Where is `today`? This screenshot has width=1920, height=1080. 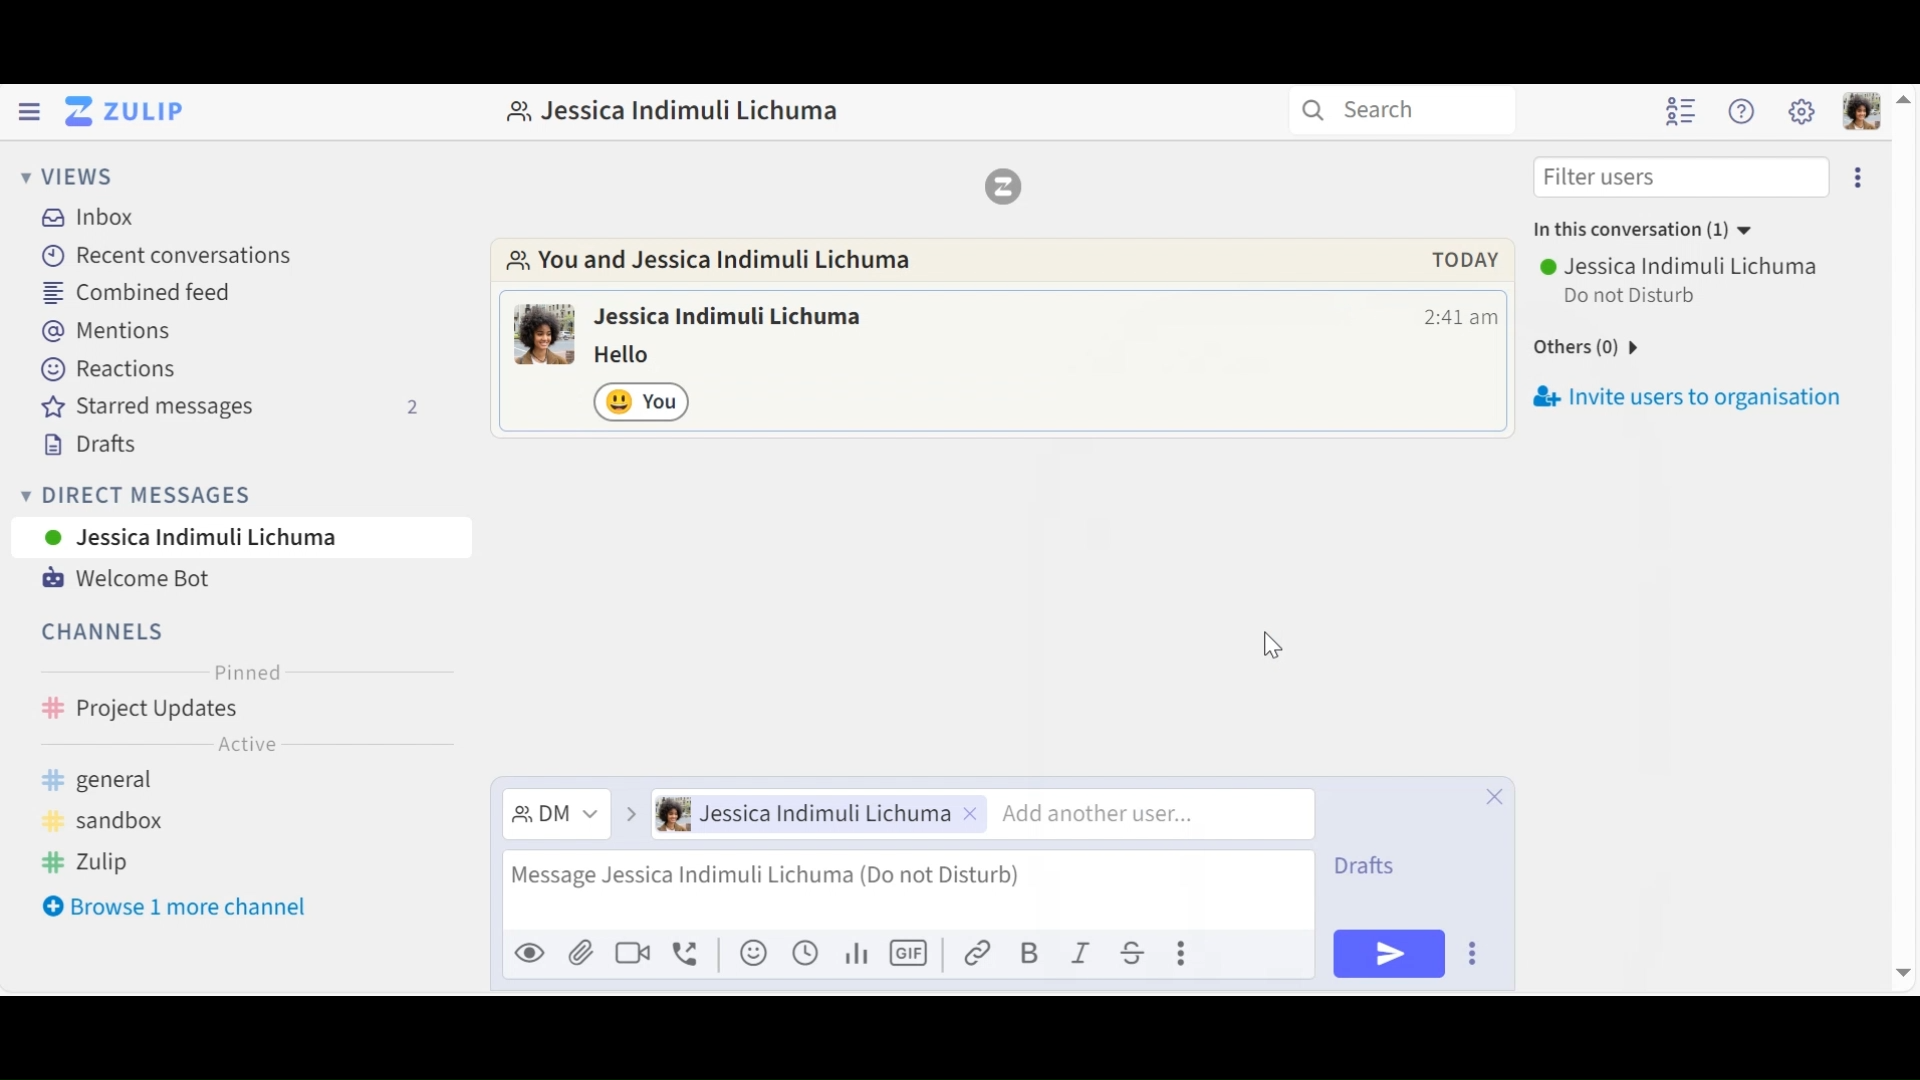 today is located at coordinates (1455, 260).